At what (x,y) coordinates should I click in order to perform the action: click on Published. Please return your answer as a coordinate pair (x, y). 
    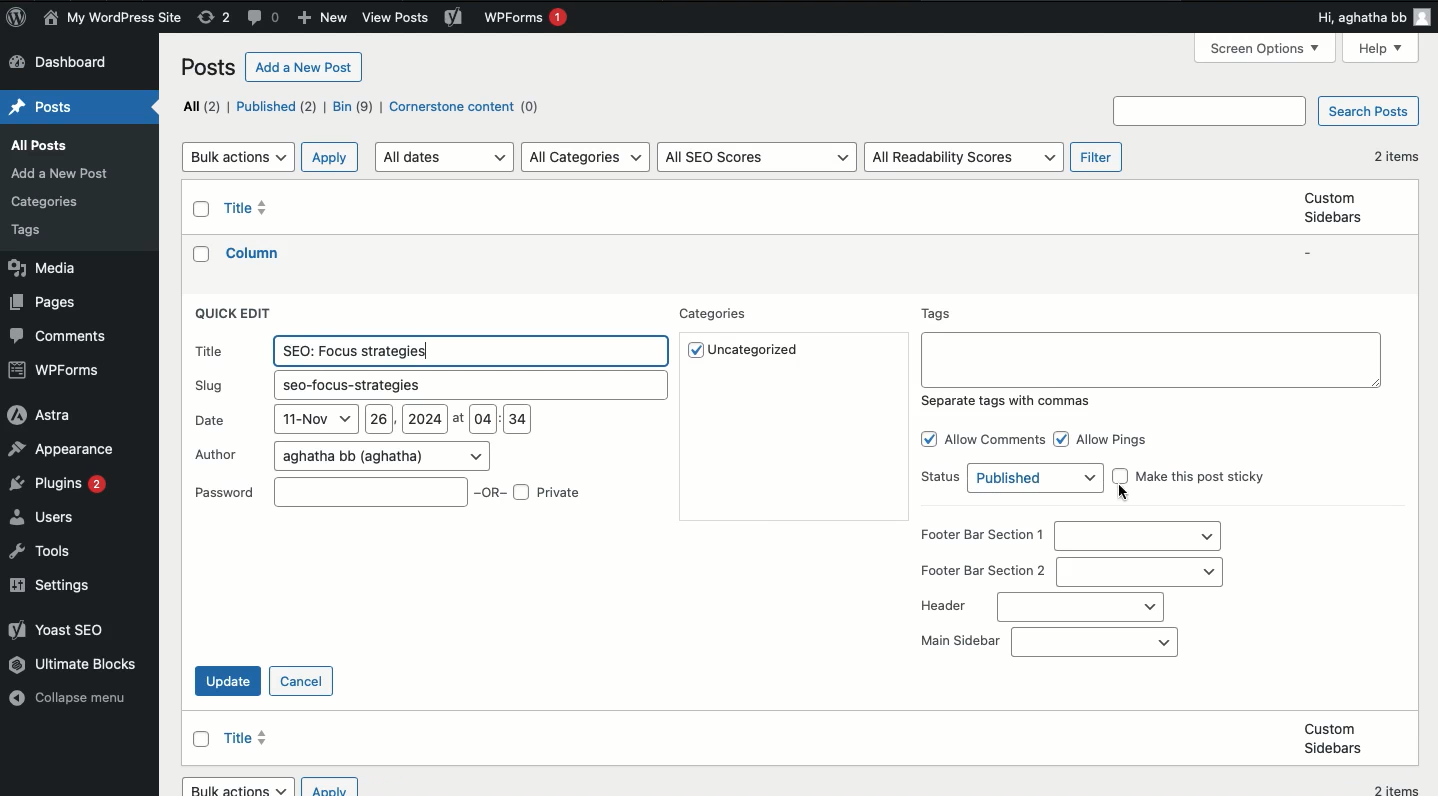
    Looking at the image, I should click on (276, 106).